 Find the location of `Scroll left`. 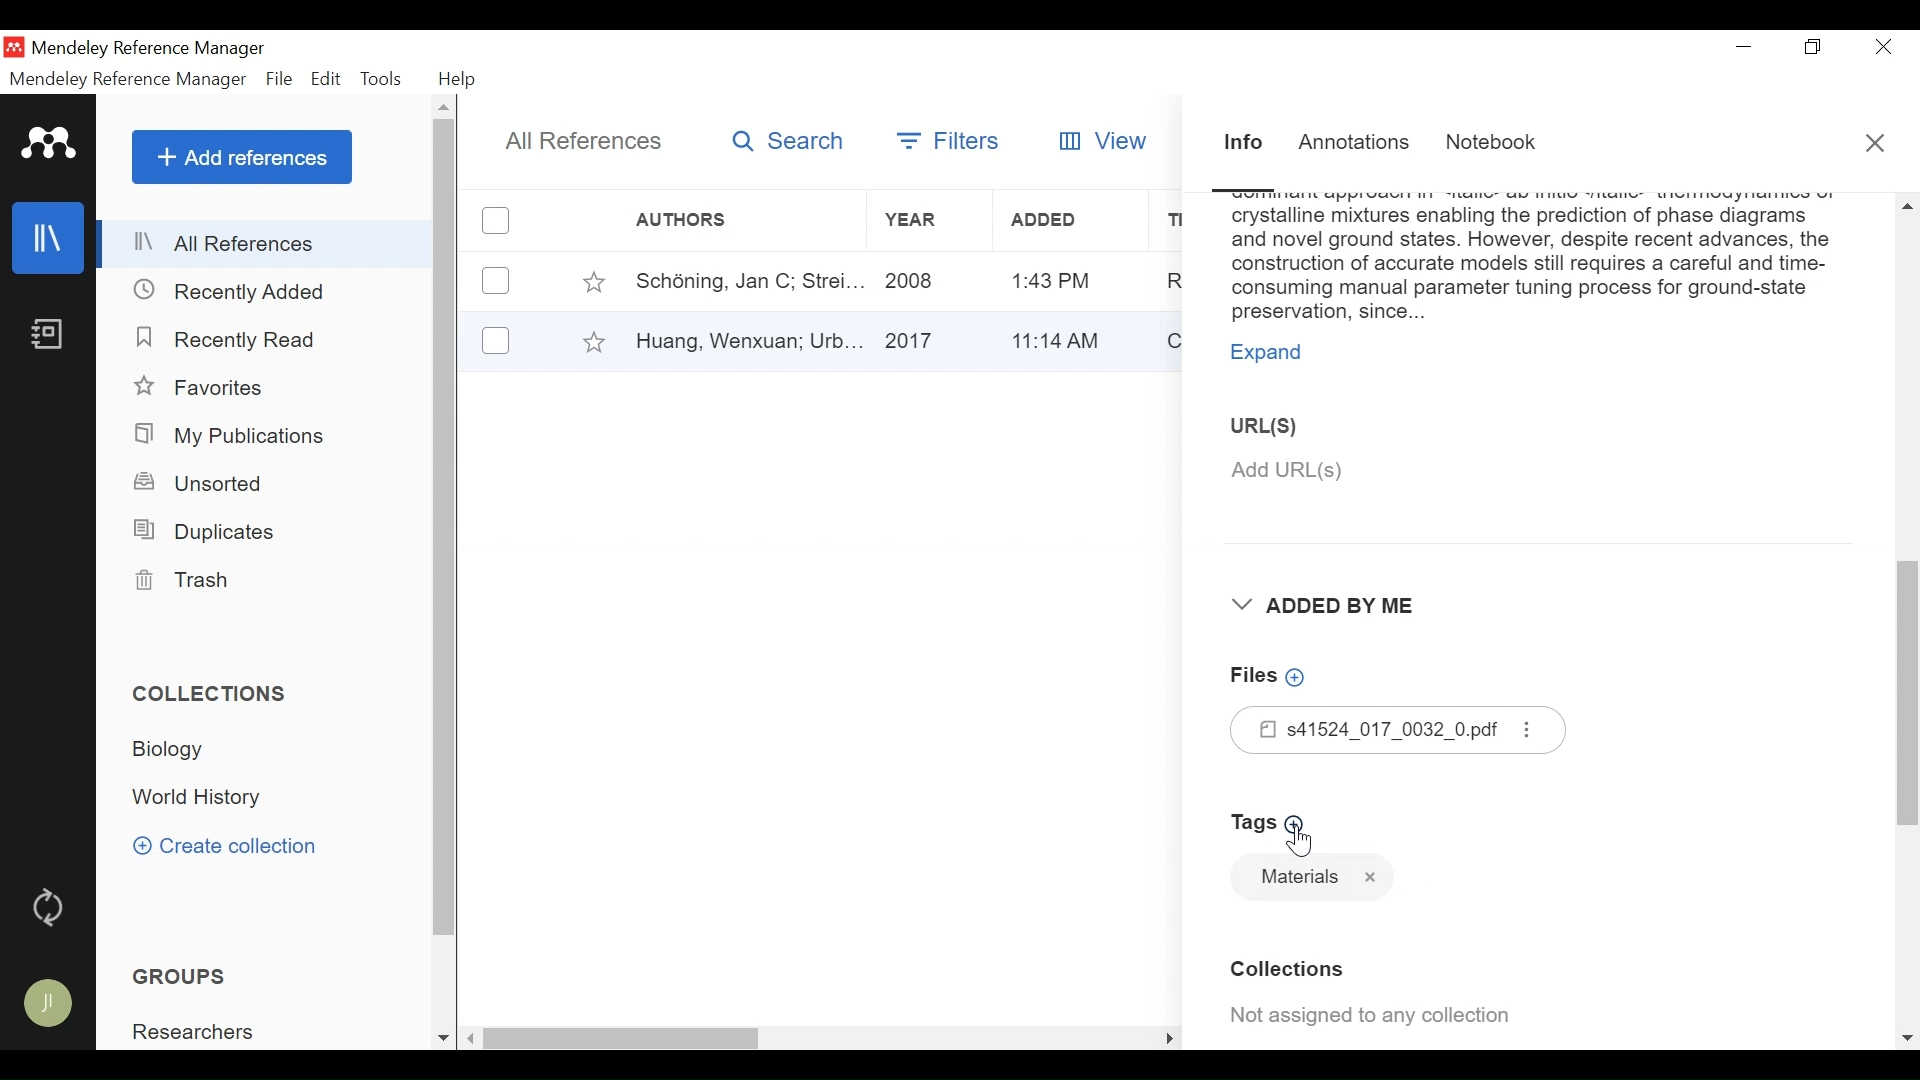

Scroll left is located at coordinates (472, 1038).